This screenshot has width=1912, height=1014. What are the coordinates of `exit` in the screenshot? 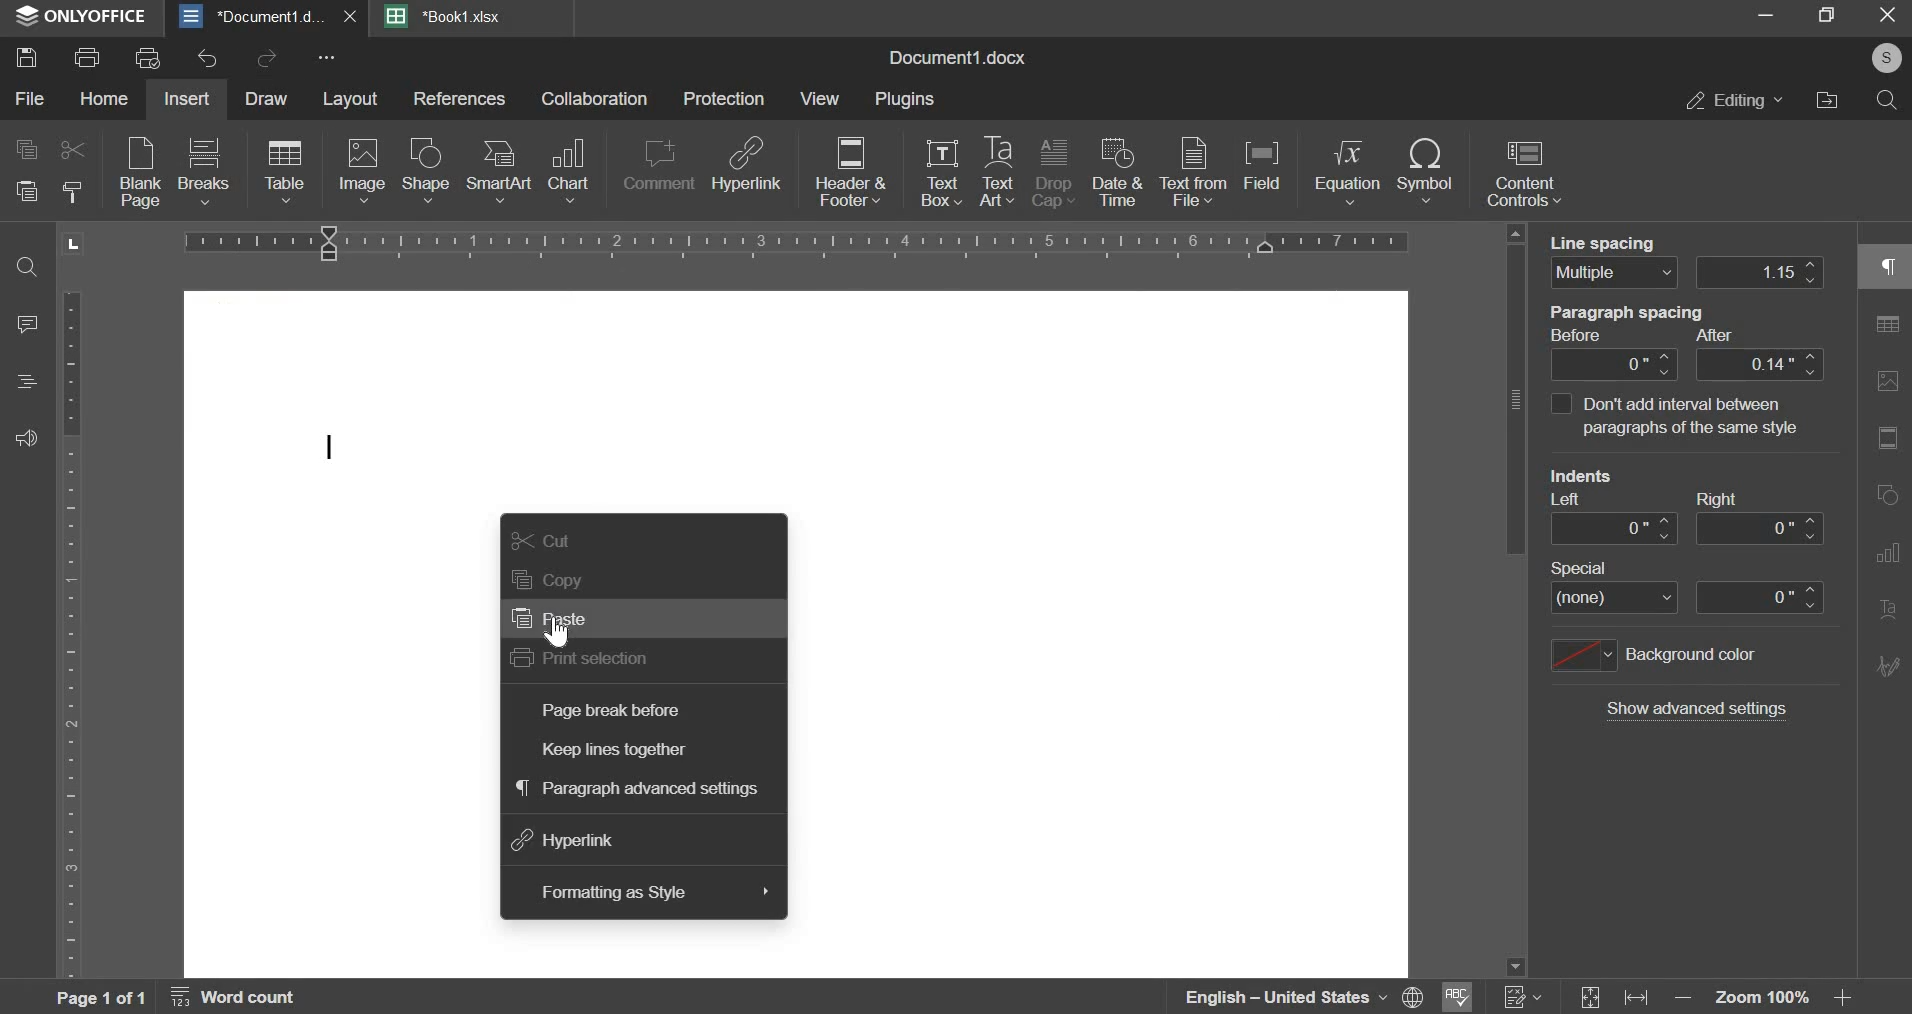 It's located at (1888, 17).